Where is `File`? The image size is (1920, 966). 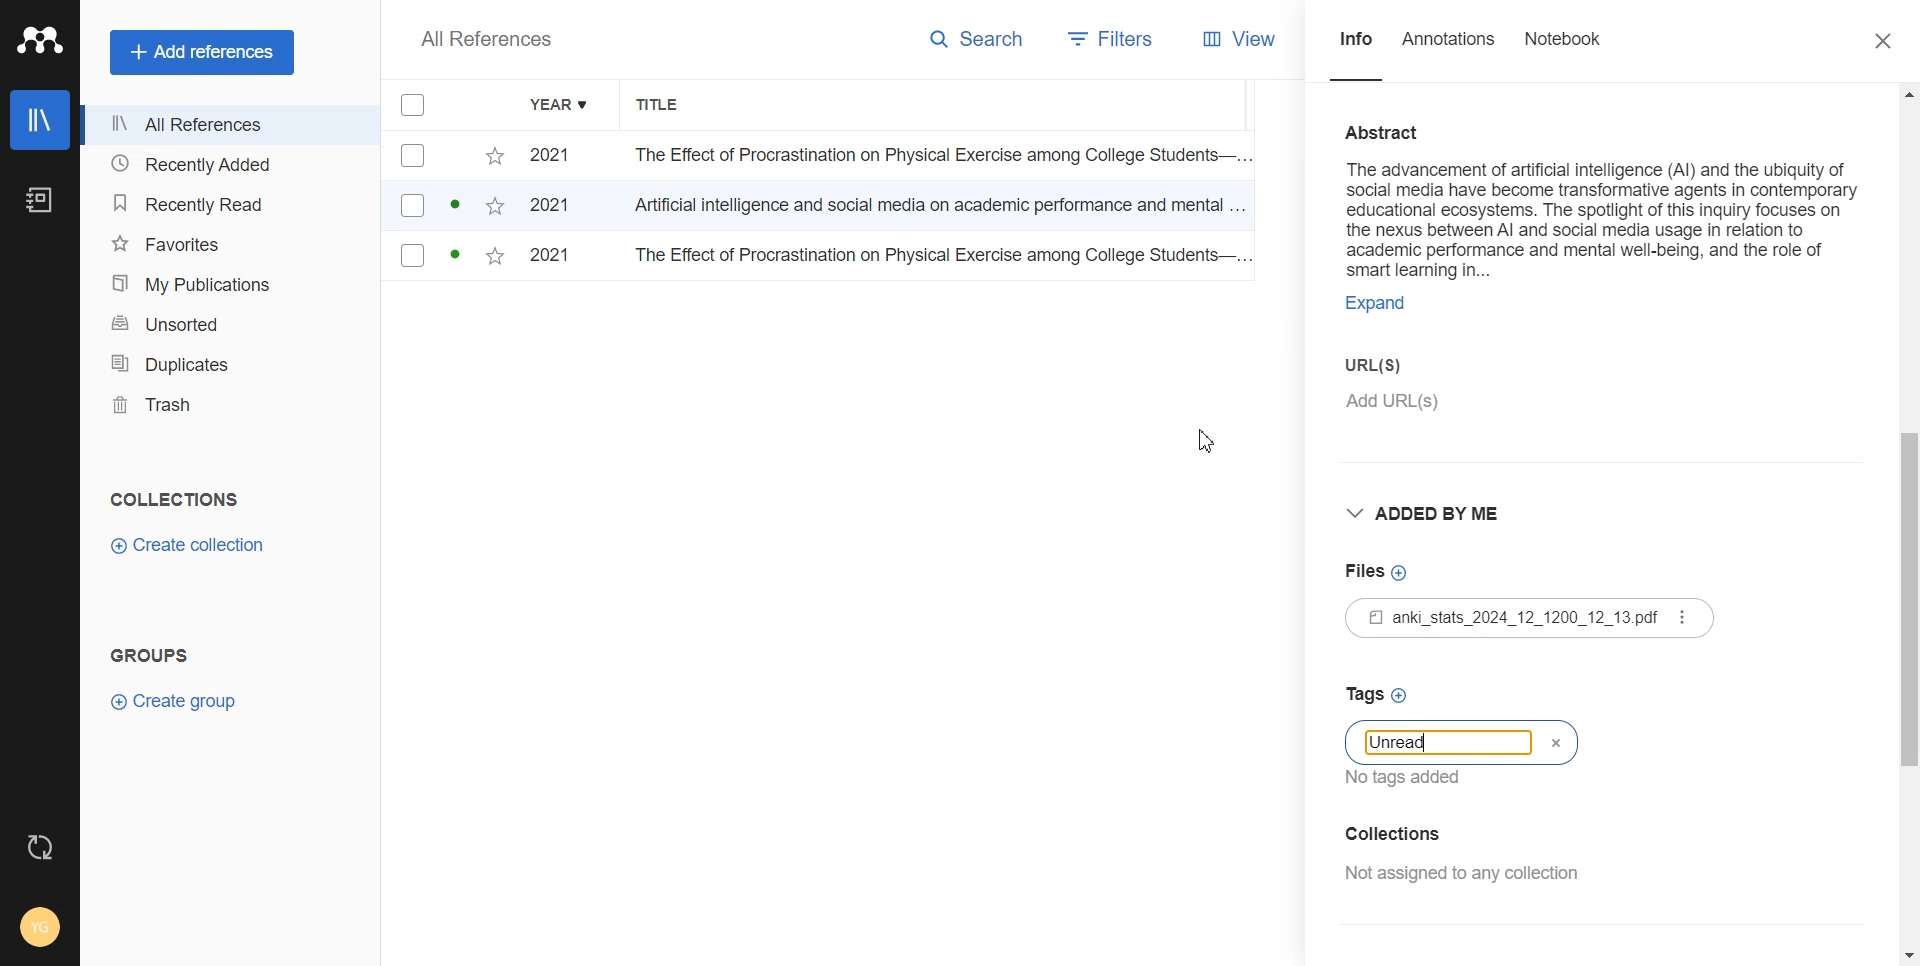 File is located at coordinates (1528, 619).